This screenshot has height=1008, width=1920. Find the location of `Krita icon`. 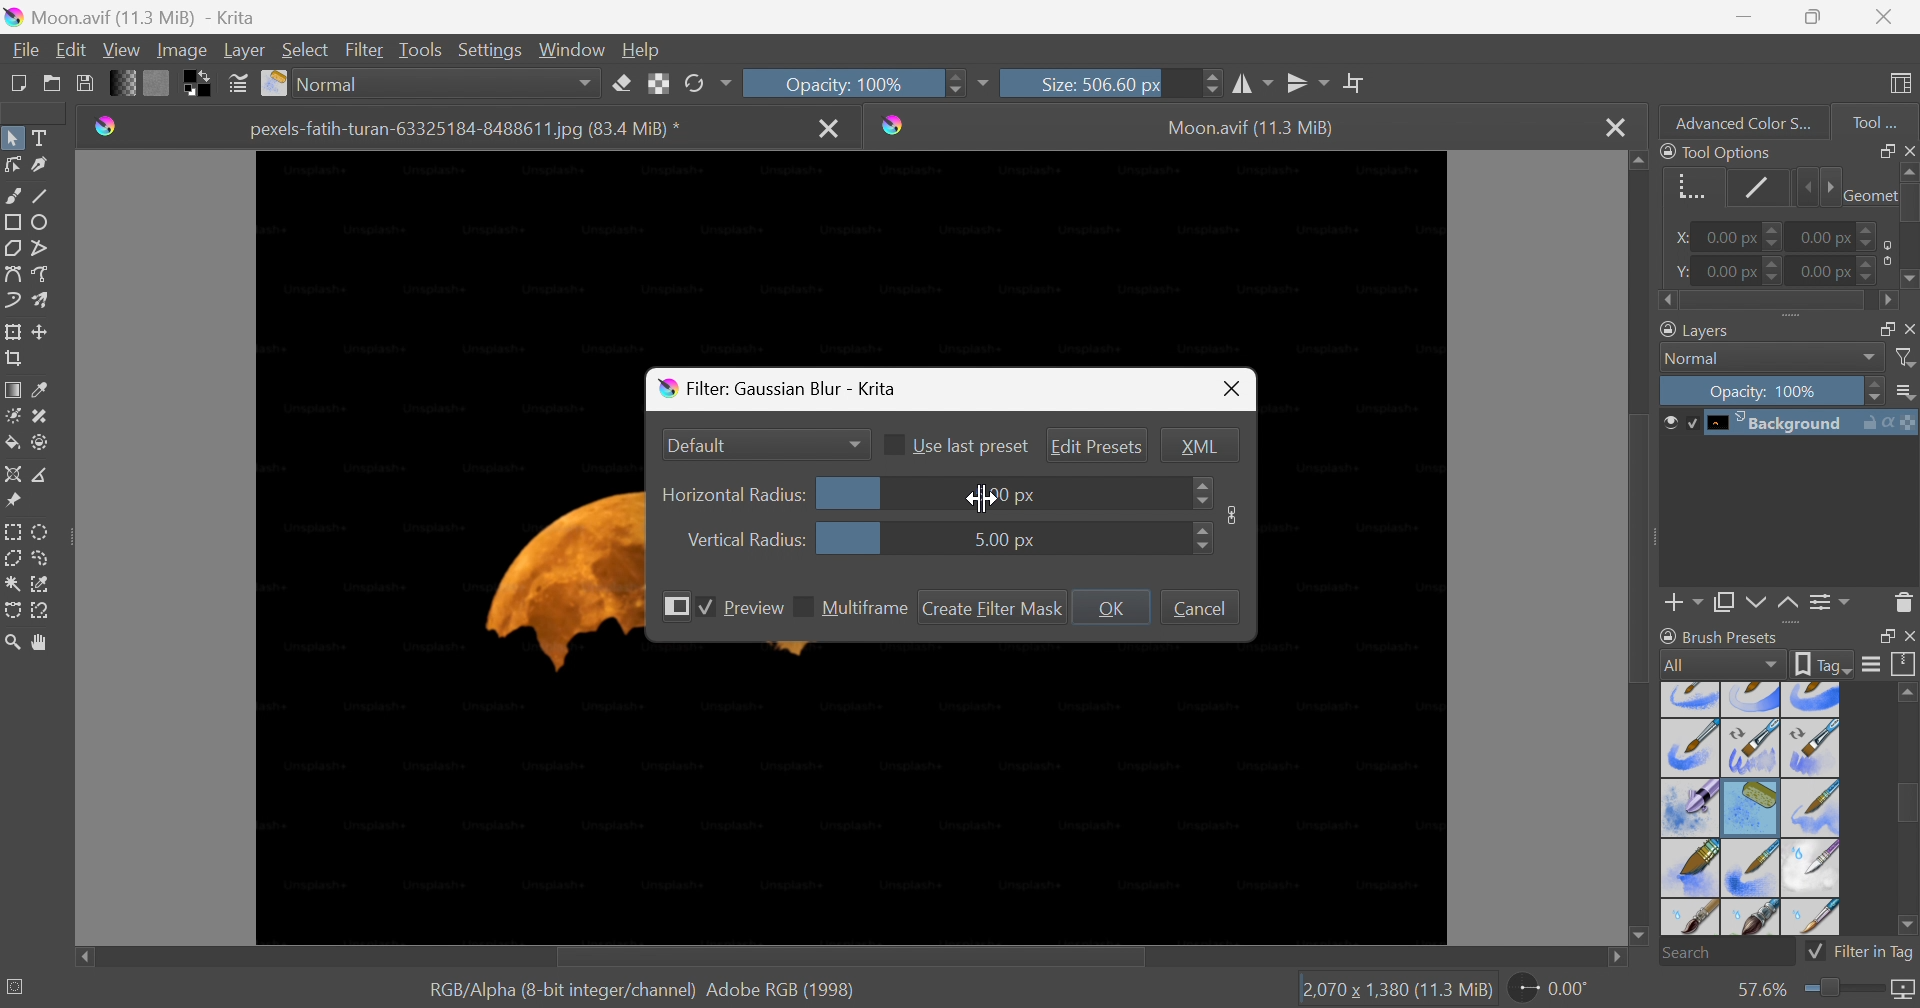

Krita icon is located at coordinates (102, 130).